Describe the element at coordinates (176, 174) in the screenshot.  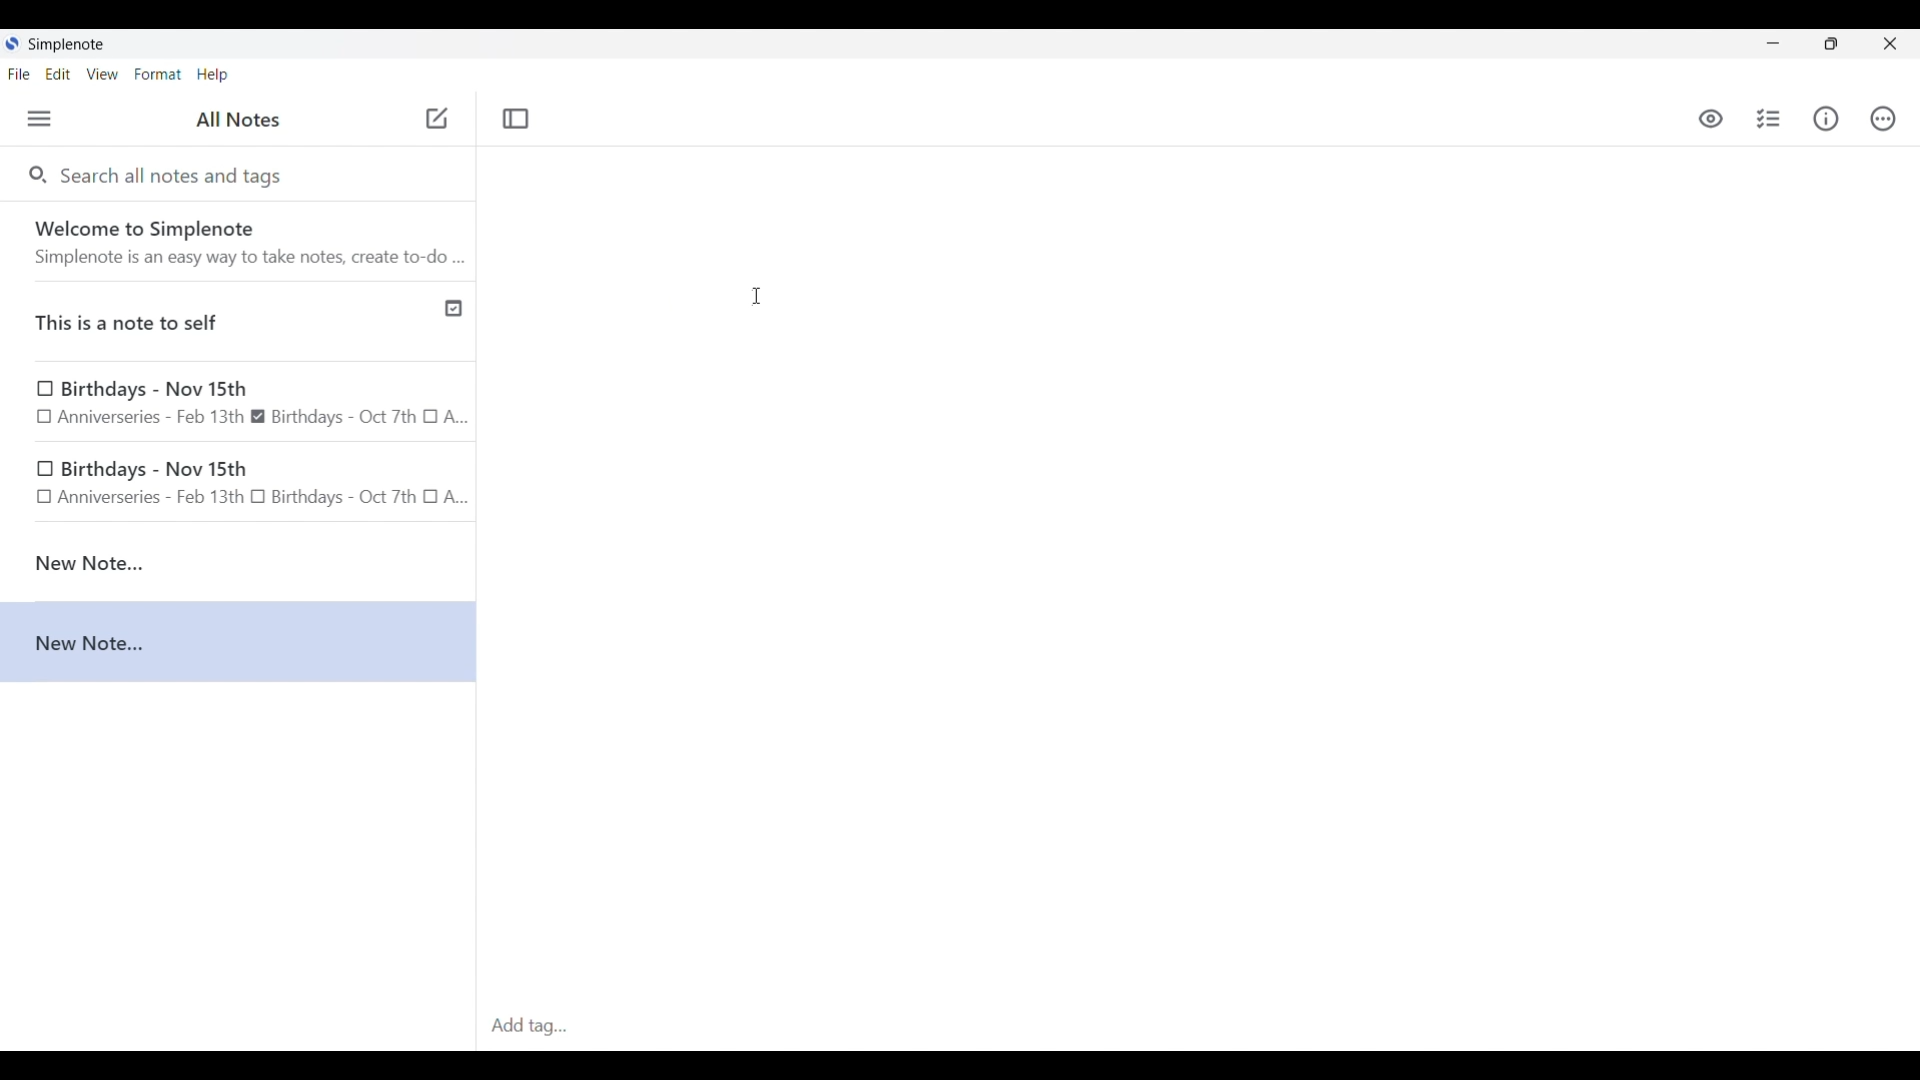
I see `Search all notes and tags` at that location.